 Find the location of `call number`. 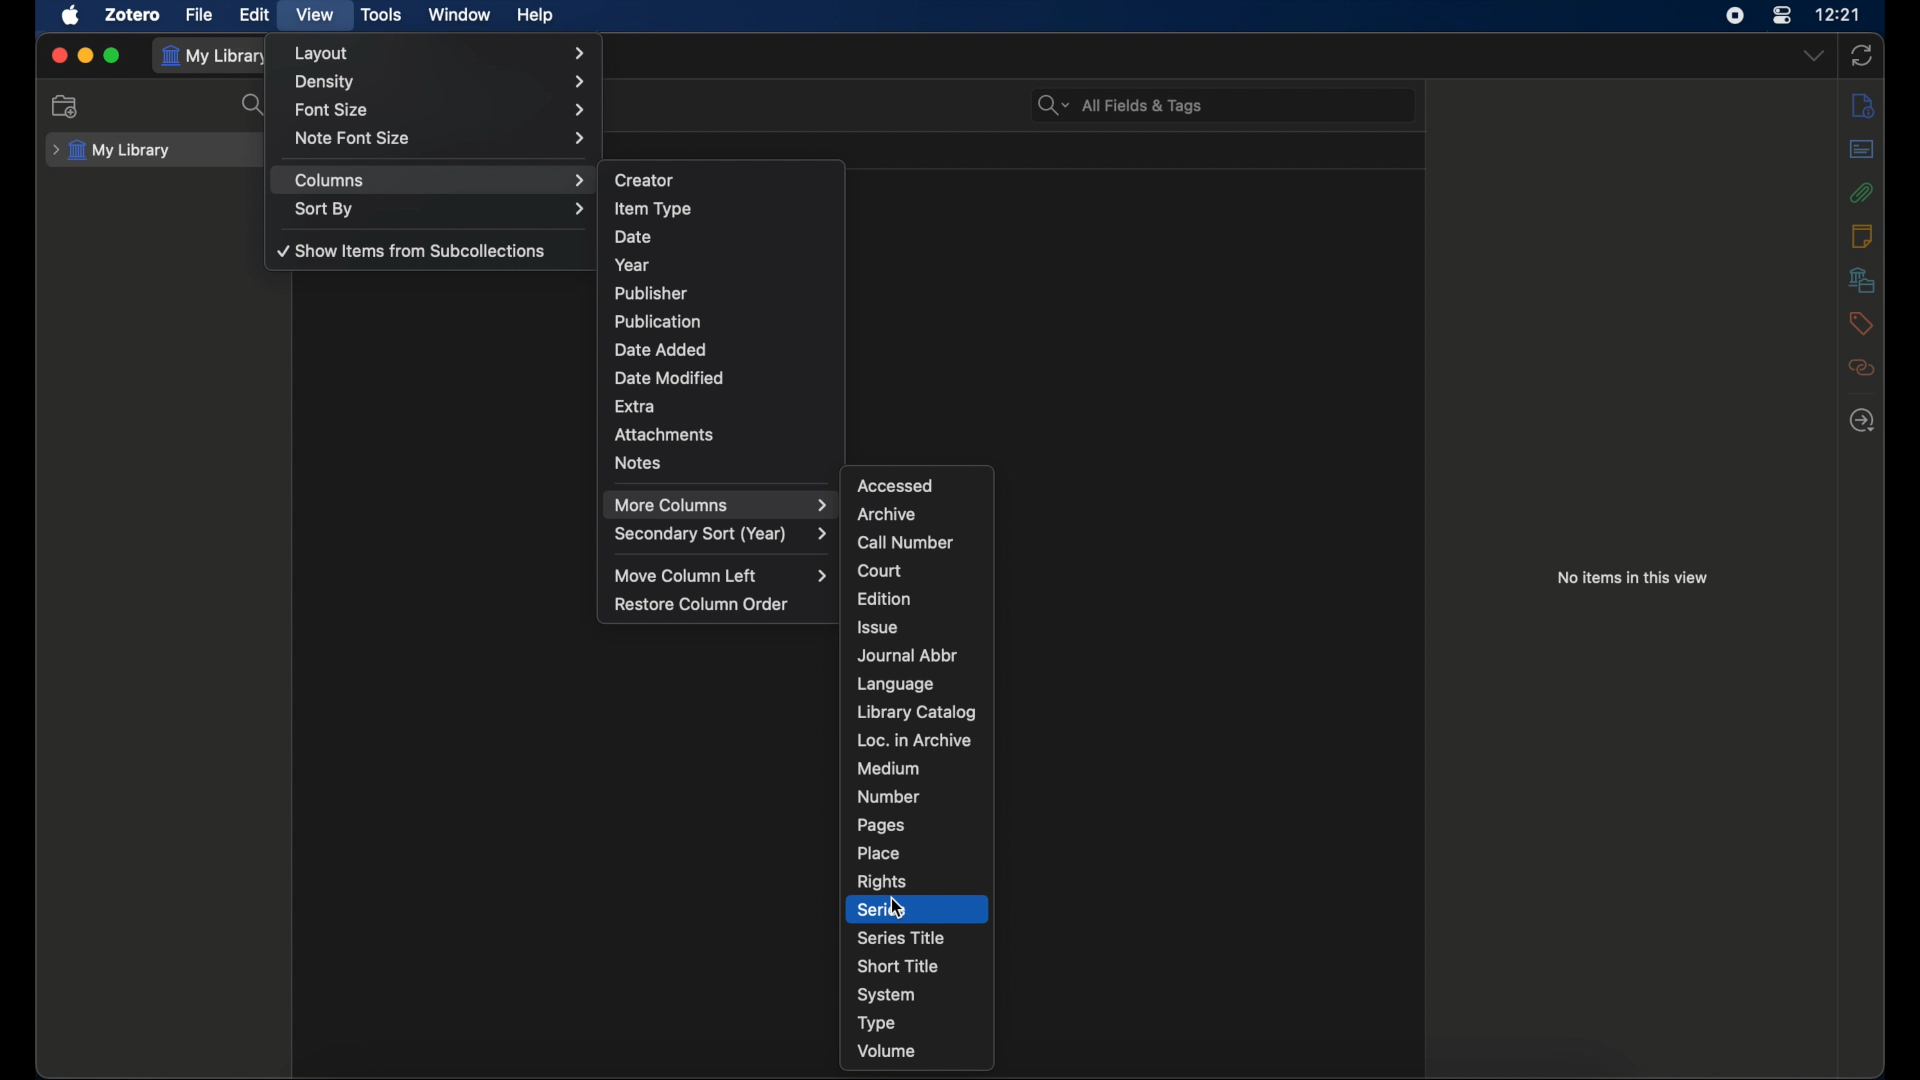

call number is located at coordinates (906, 543).